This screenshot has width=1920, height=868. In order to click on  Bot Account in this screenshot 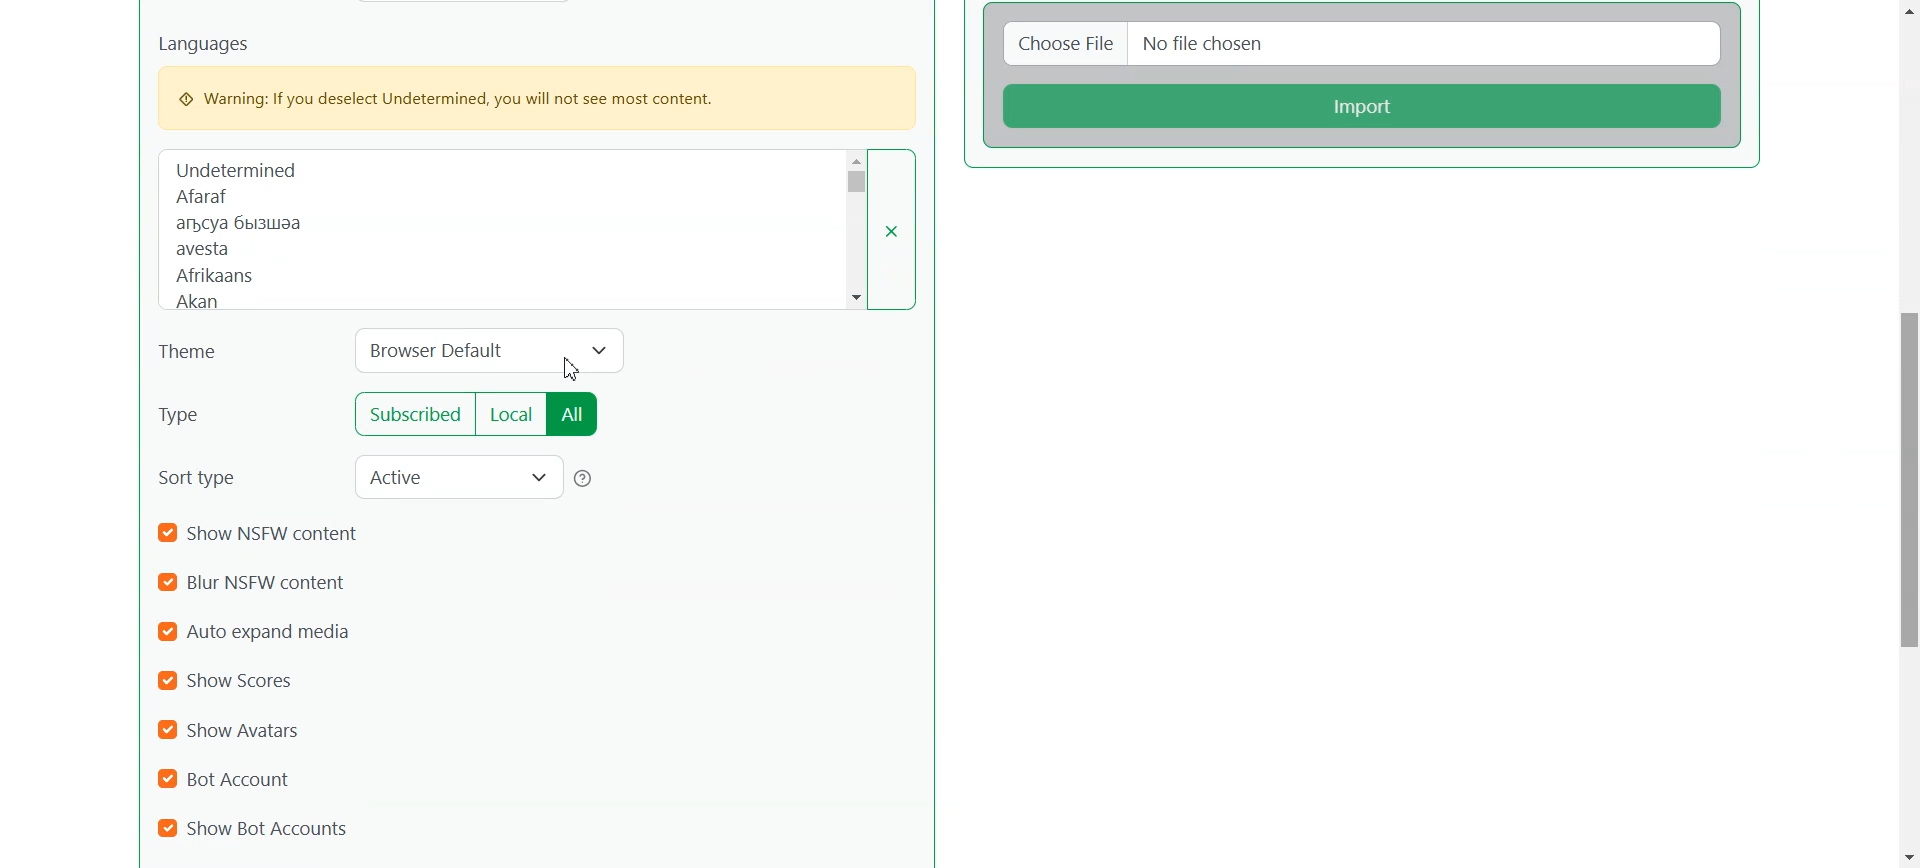, I will do `click(235, 777)`.